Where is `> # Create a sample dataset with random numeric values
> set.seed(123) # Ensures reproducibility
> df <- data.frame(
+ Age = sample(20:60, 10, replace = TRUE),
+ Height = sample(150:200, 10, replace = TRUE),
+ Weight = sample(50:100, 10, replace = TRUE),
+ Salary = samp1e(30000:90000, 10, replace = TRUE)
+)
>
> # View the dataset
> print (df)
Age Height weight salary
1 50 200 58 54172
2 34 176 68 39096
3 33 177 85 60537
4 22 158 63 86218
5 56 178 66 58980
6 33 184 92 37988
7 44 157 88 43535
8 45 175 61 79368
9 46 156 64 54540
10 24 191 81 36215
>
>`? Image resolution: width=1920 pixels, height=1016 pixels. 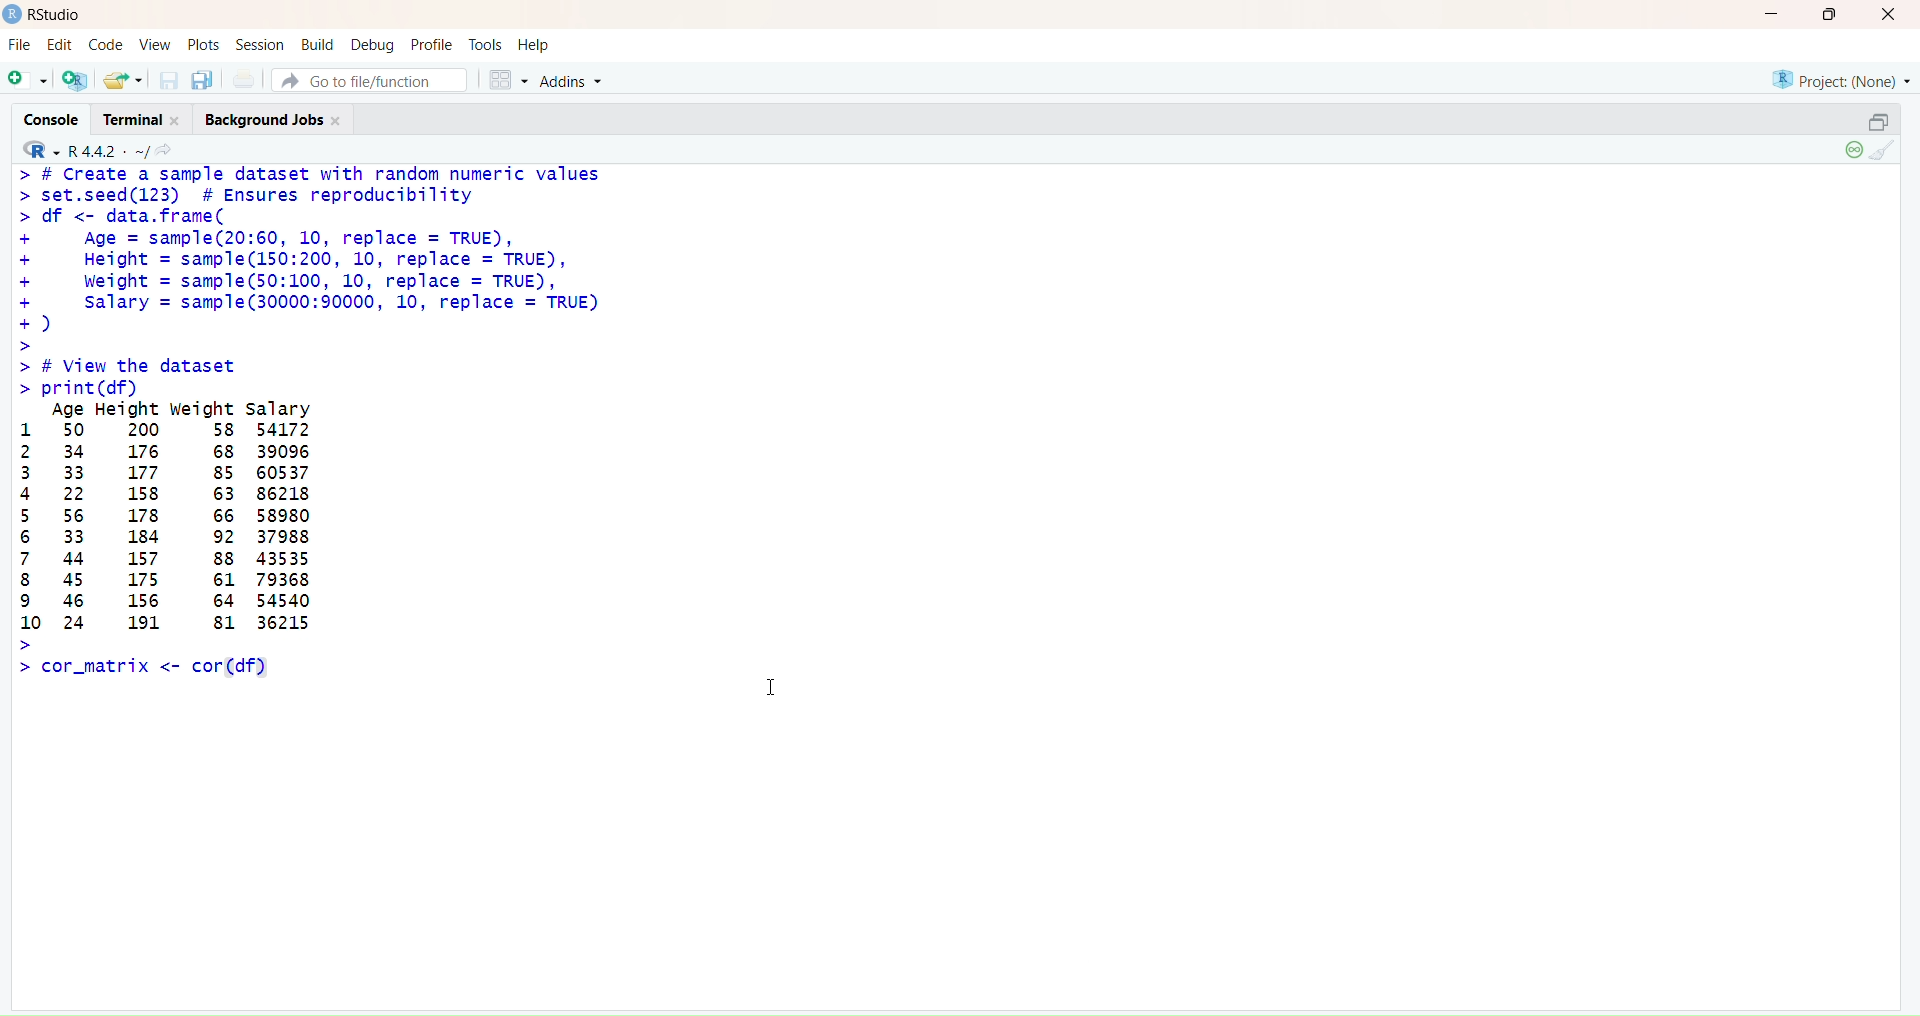 > # Create a sample dataset with random numeric values
> set.seed(123) # Ensures reproducibility
> df <- data.frame(
+ Age = sample(20:60, 10, replace = TRUE),
+ Height = sample(150:200, 10, replace = TRUE),
+ Weight = sample(50:100, 10, replace = TRUE),
+ Salary = samp1e(30000:90000, 10, replace = TRUE)
+)
>
> # View the dataset
> print (df)
Age Height weight salary
1 50 200 58 54172
2 34 176 68 39096
3 33 177 85 60537
4 22 158 63 86218
5 56 178 66 58980
6 33 184 92 37988
7 44 157 88 43535
8 45 175 61 79368
9 46 156 64 54540
10 24 191 81 36215
>
> is located at coordinates (335, 424).